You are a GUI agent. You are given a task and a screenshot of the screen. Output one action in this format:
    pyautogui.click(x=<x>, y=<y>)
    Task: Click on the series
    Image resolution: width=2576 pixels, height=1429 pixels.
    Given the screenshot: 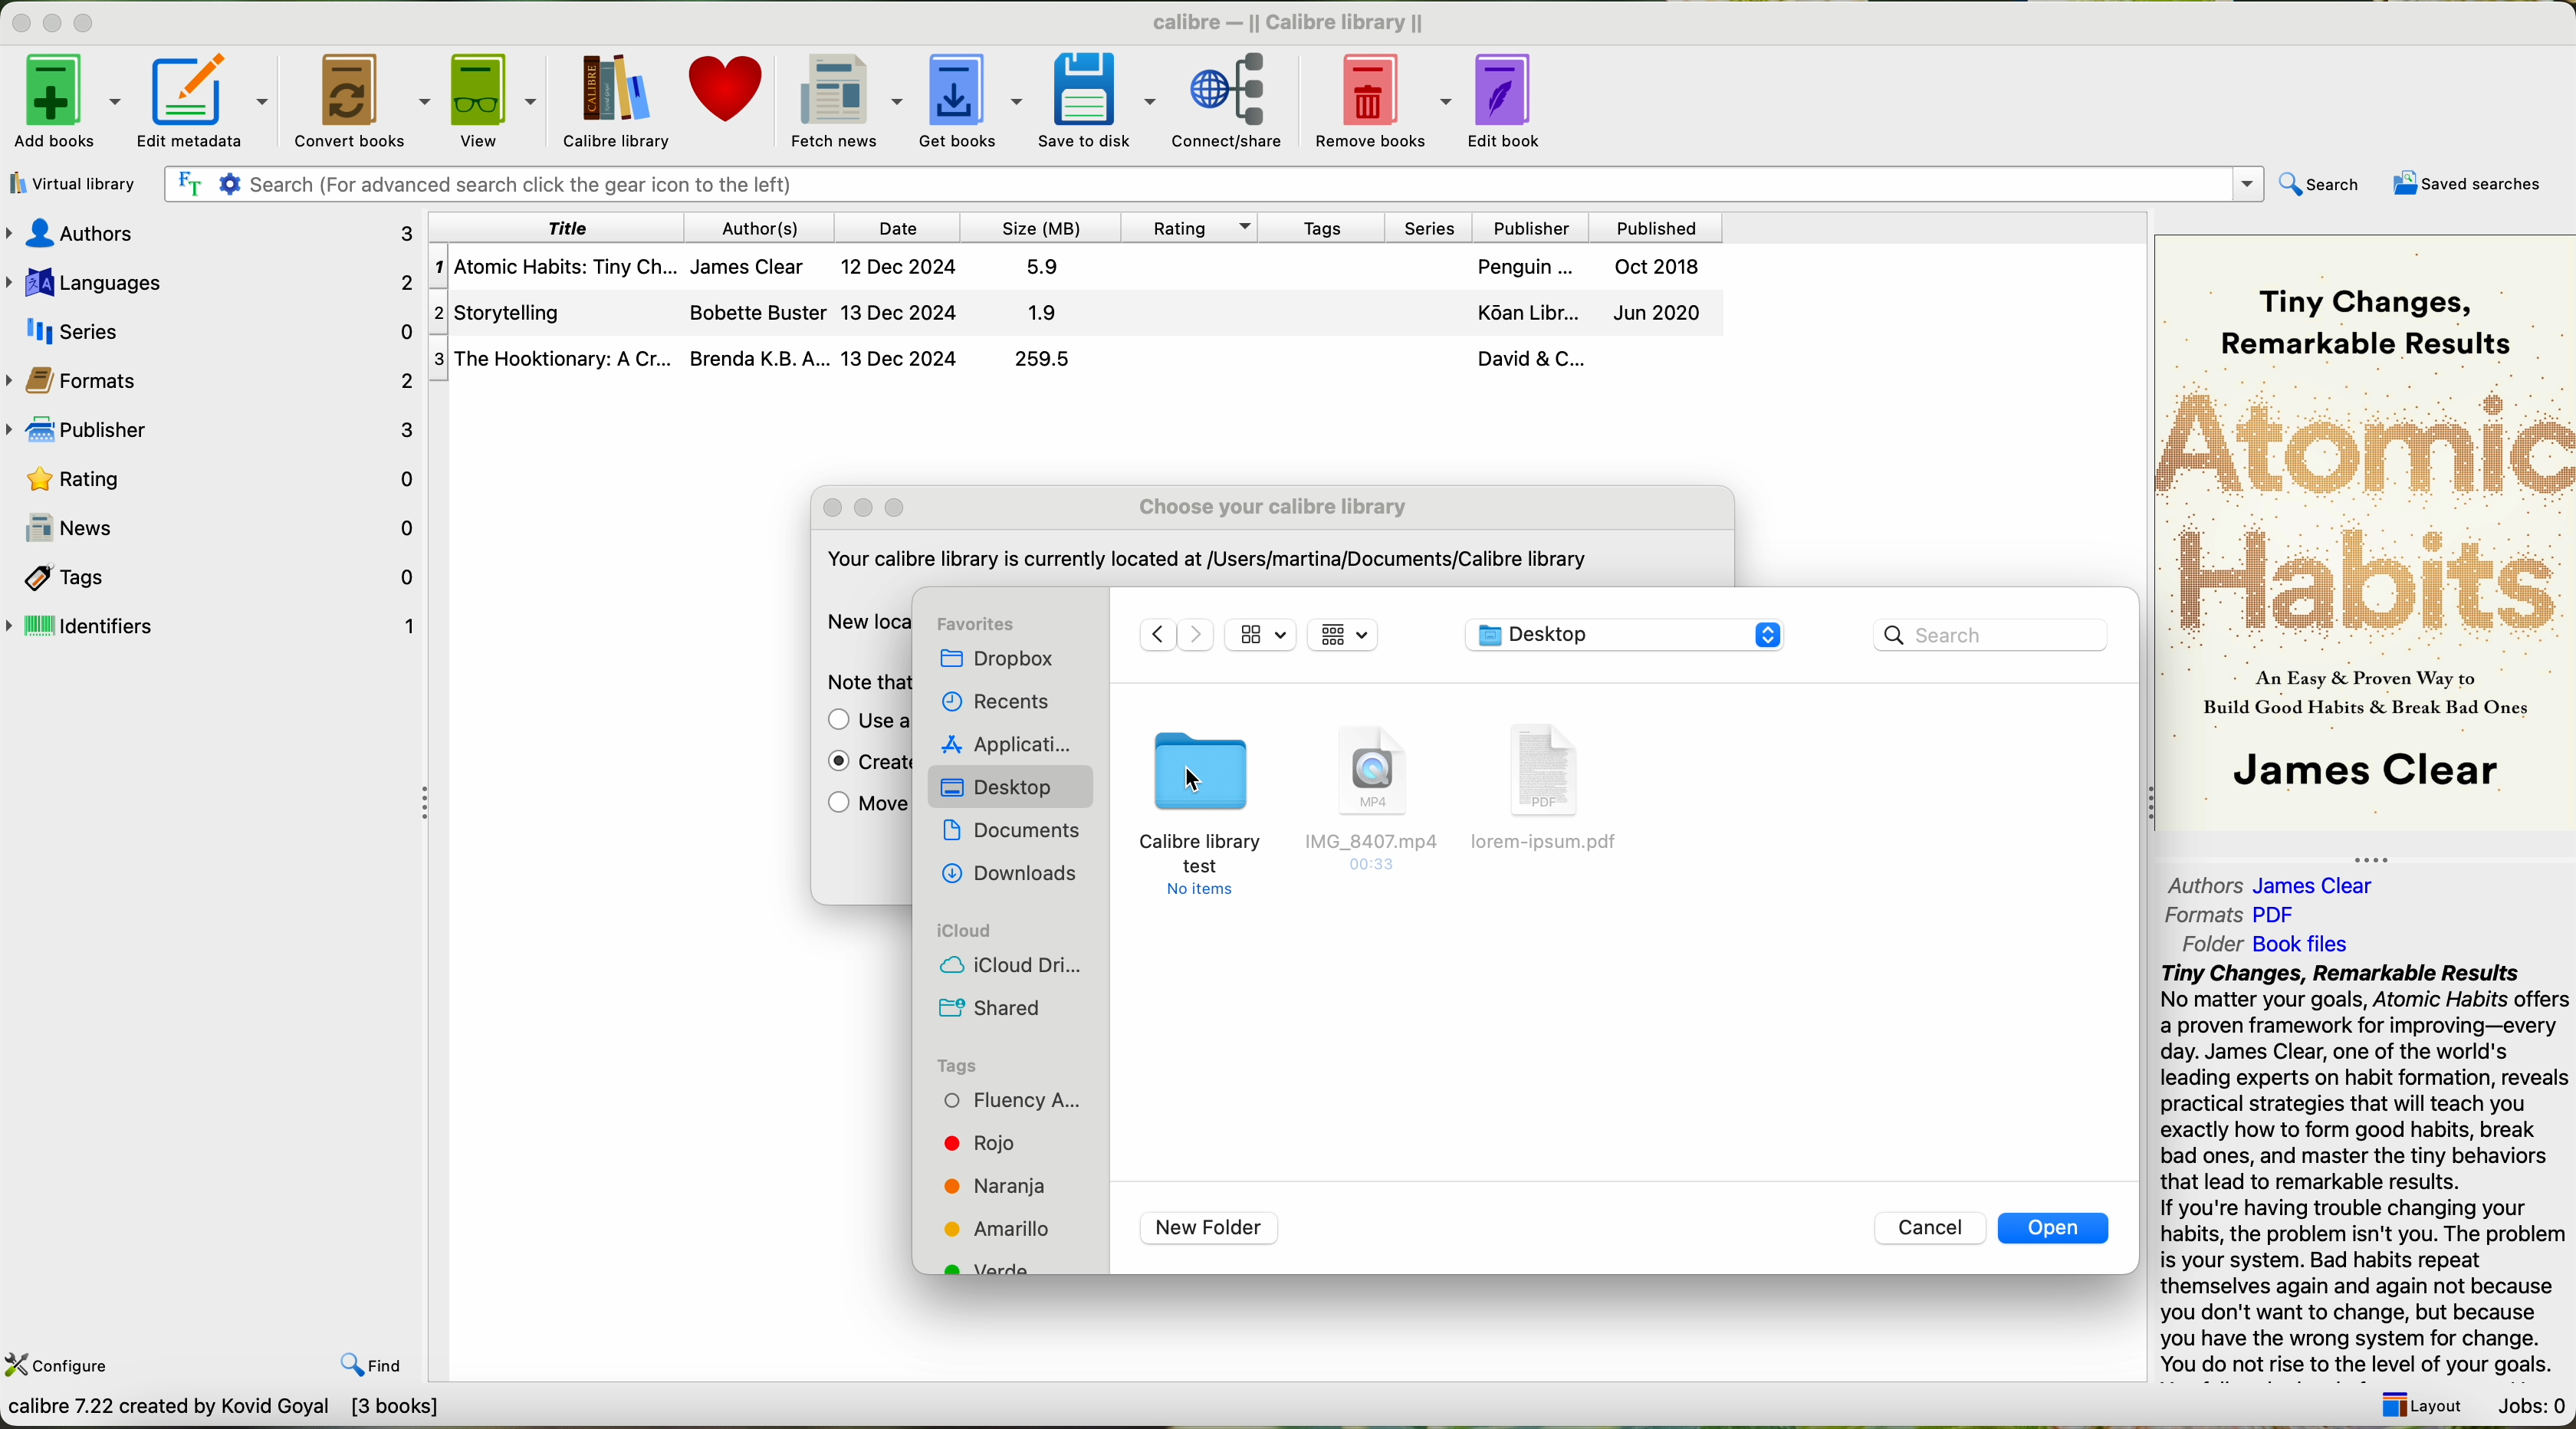 What is the action you would take?
    pyautogui.click(x=211, y=328)
    